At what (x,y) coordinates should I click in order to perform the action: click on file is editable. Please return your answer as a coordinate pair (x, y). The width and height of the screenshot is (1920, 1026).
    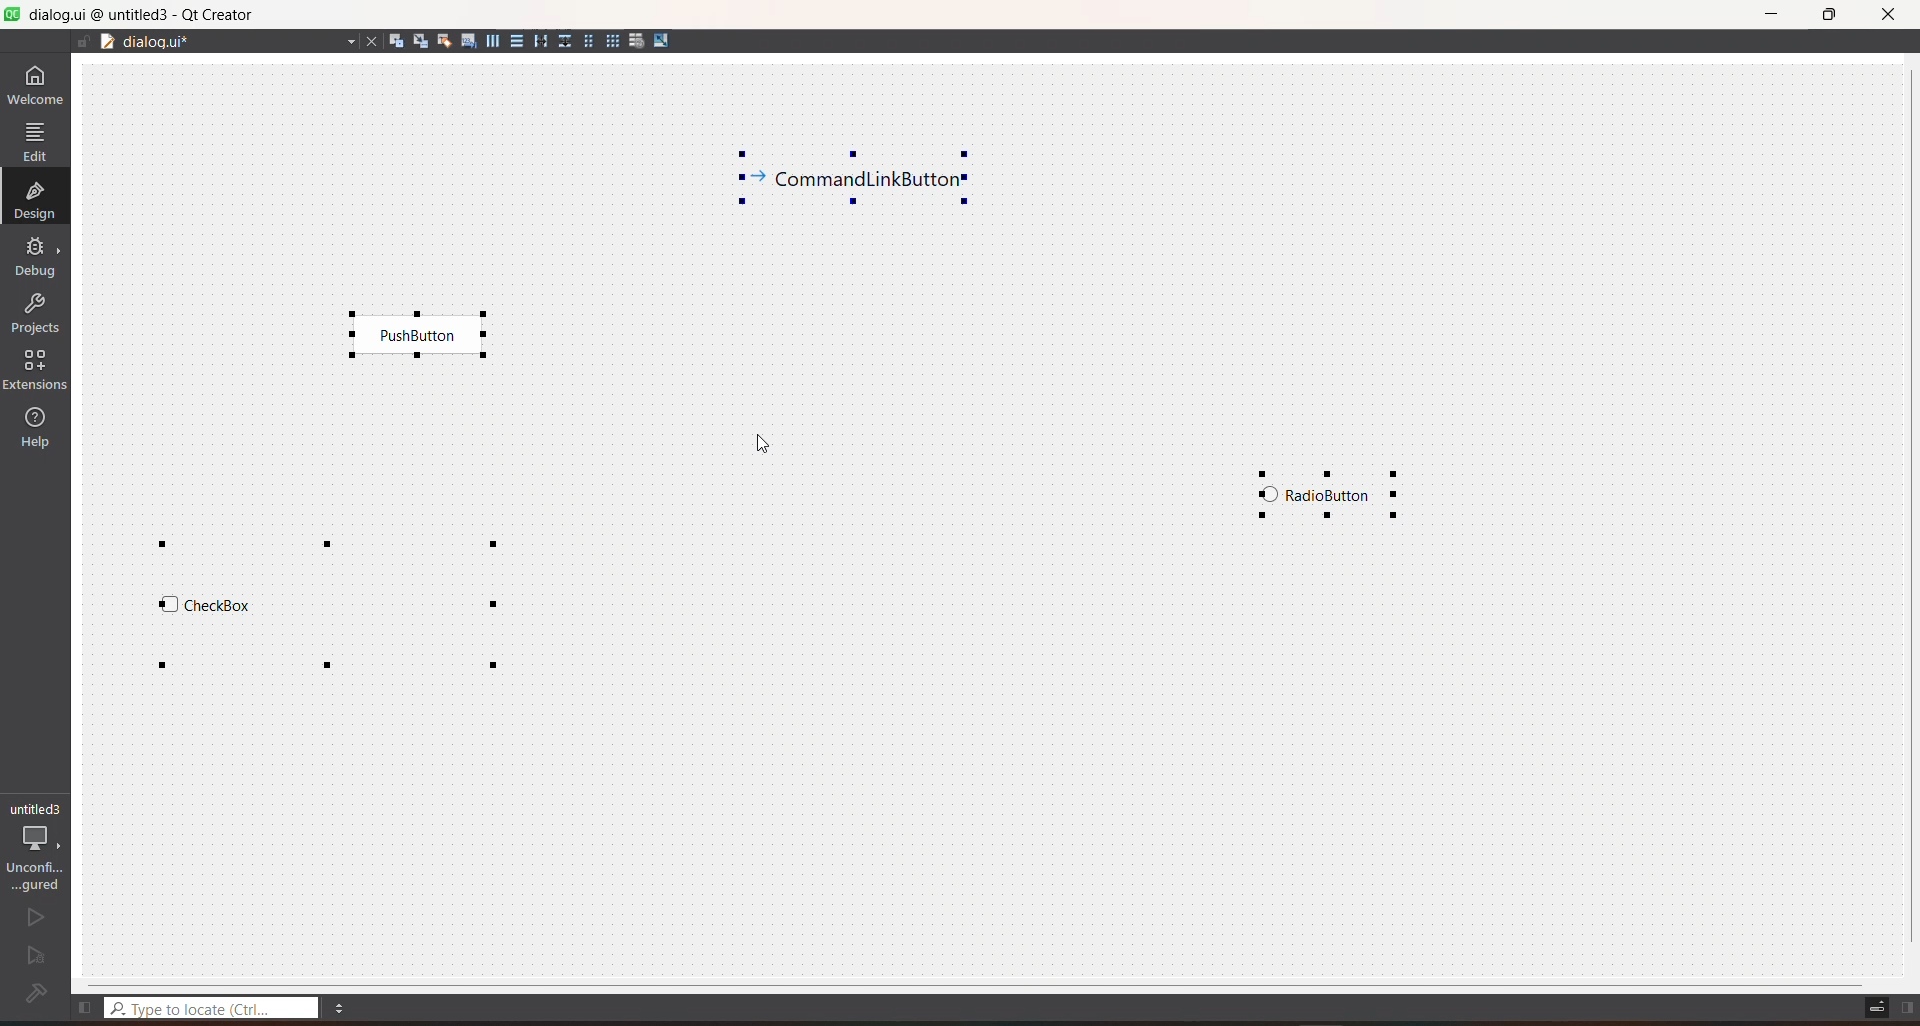
    Looking at the image, I should click on (80, 42).